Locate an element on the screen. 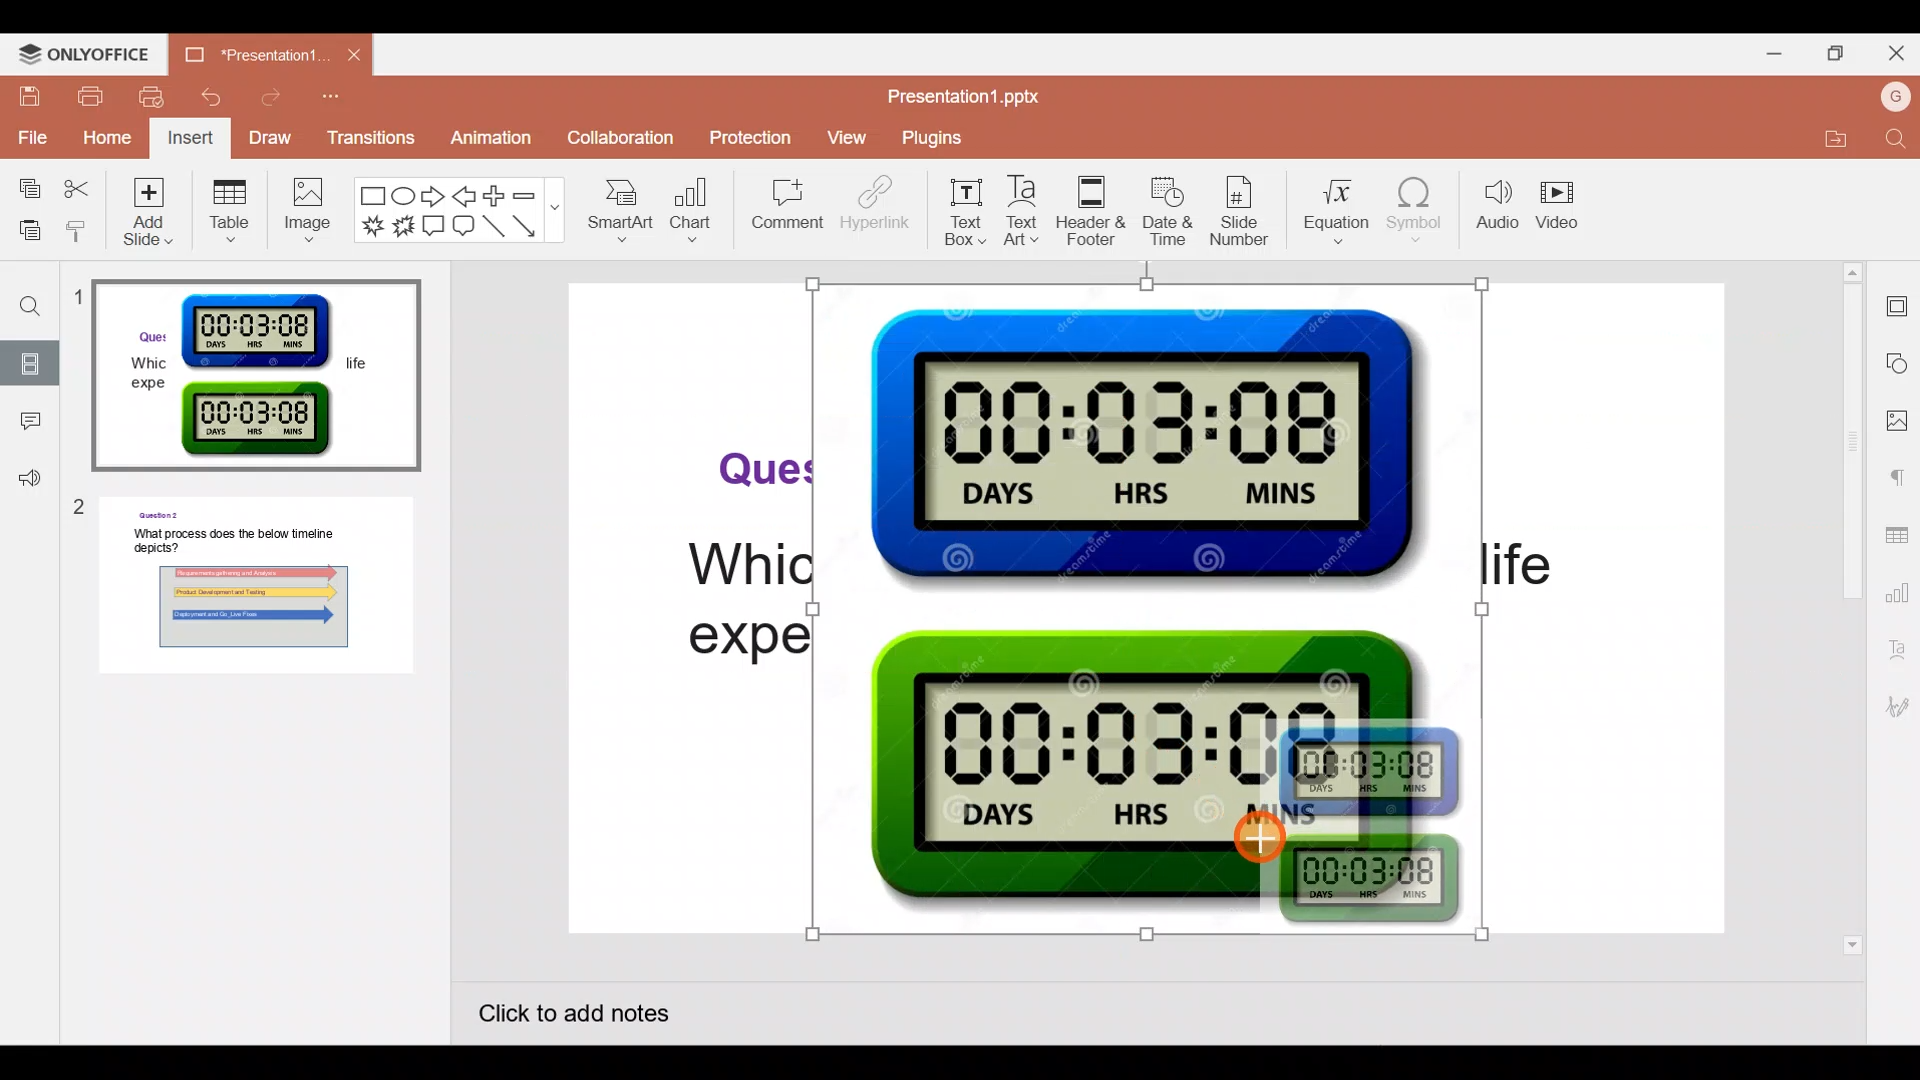 The width and height of the screenshot is (1920, 1080). Slide settings is located at coordinates (1897, 303).